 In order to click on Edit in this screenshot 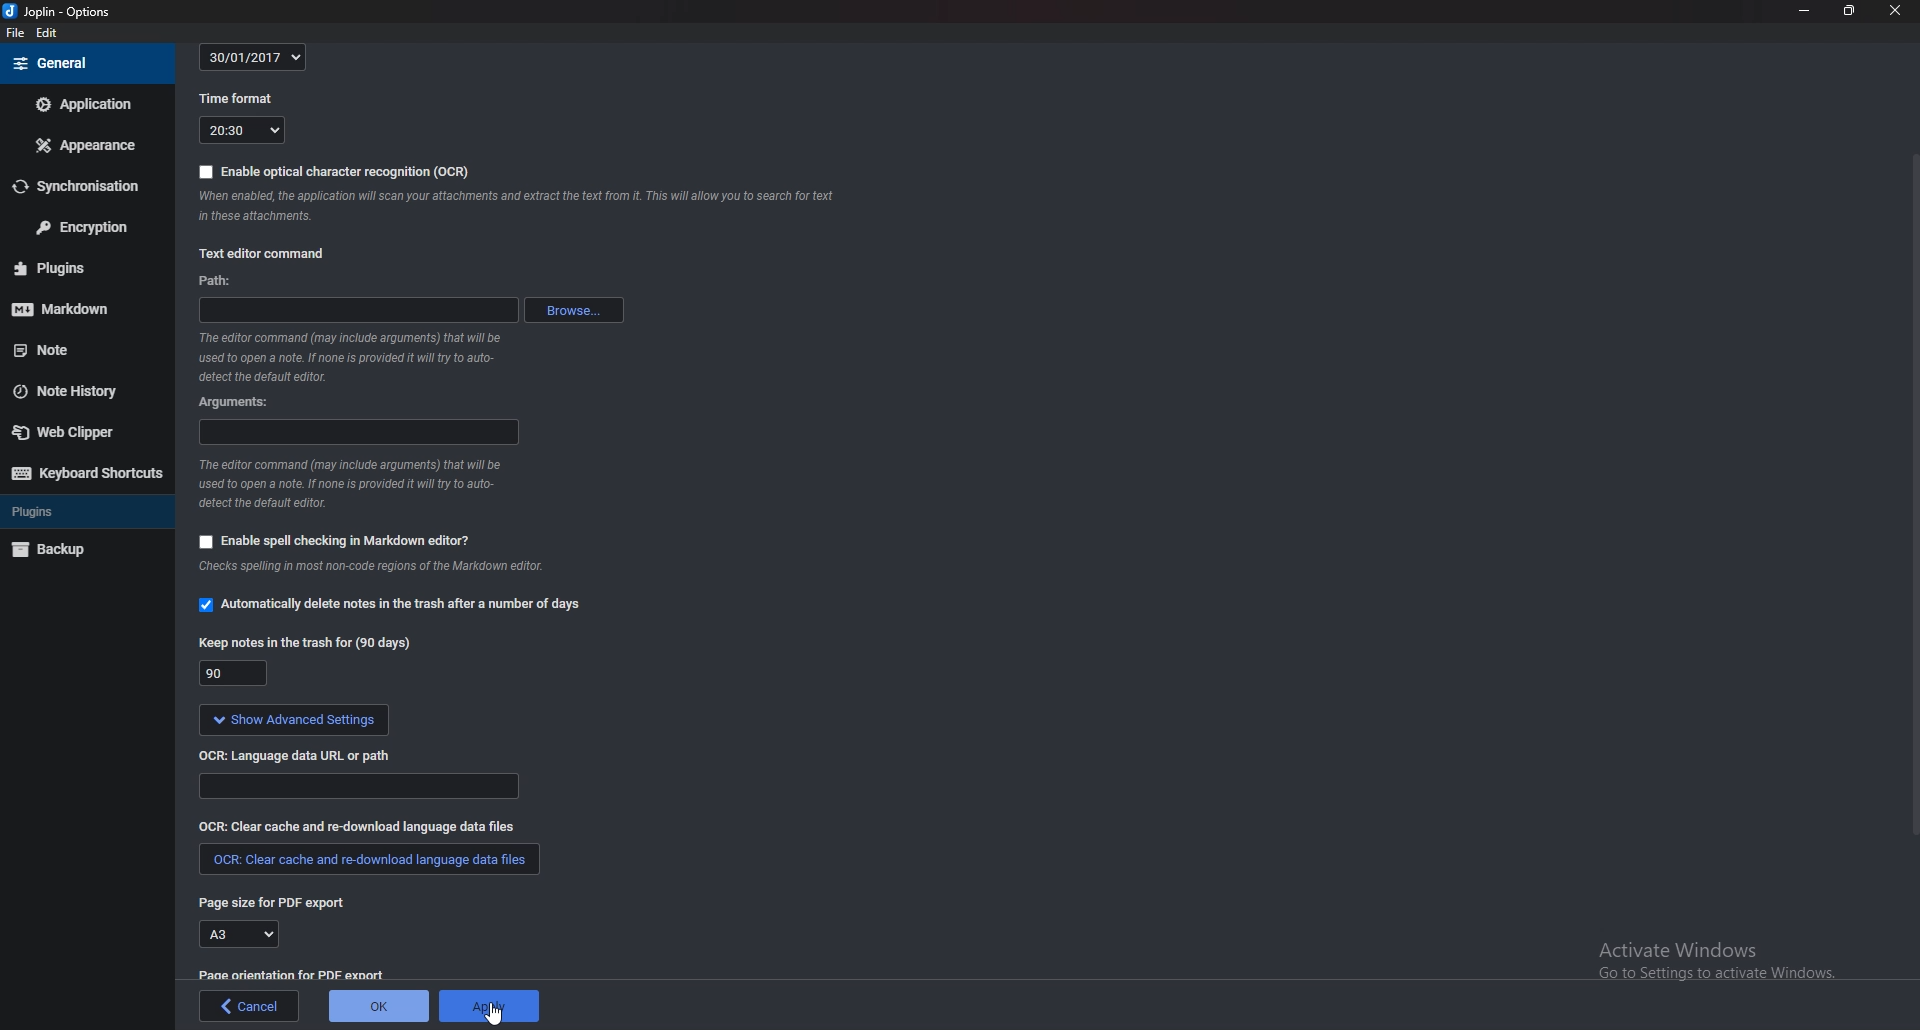, I will do `click(48, 33)`.